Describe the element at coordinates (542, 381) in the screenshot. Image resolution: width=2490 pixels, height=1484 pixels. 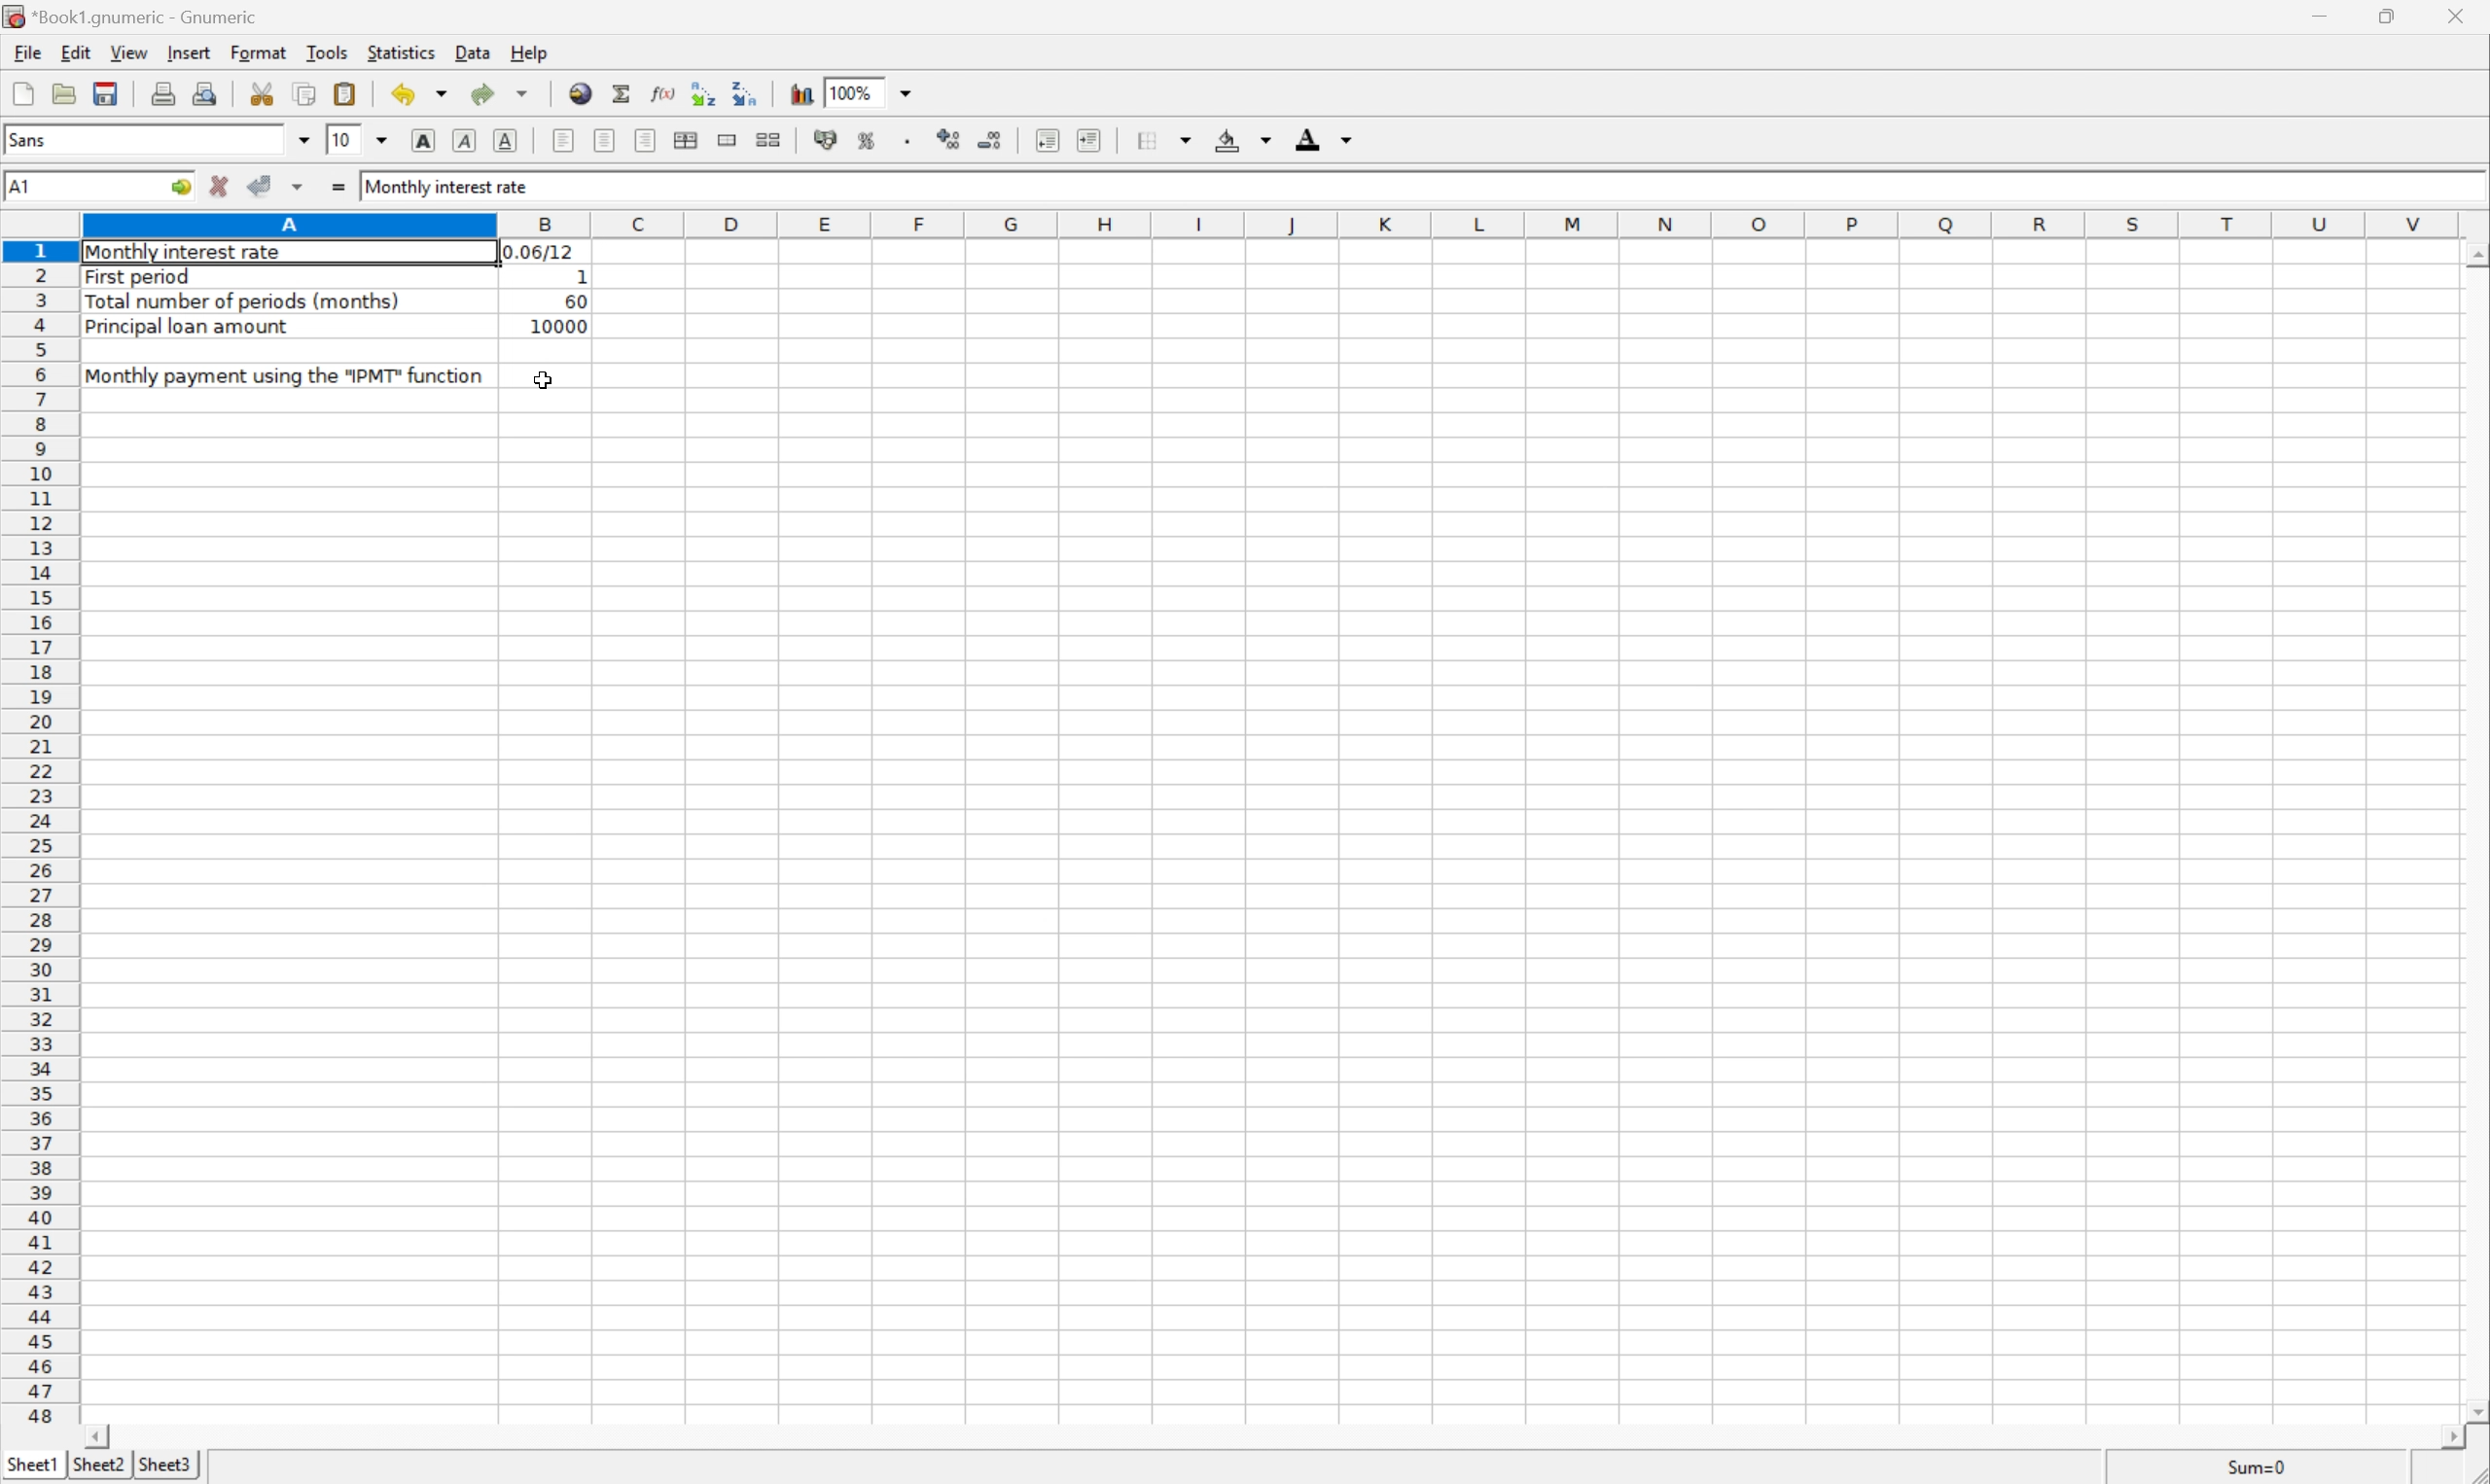
I see `Cursor` at that location.